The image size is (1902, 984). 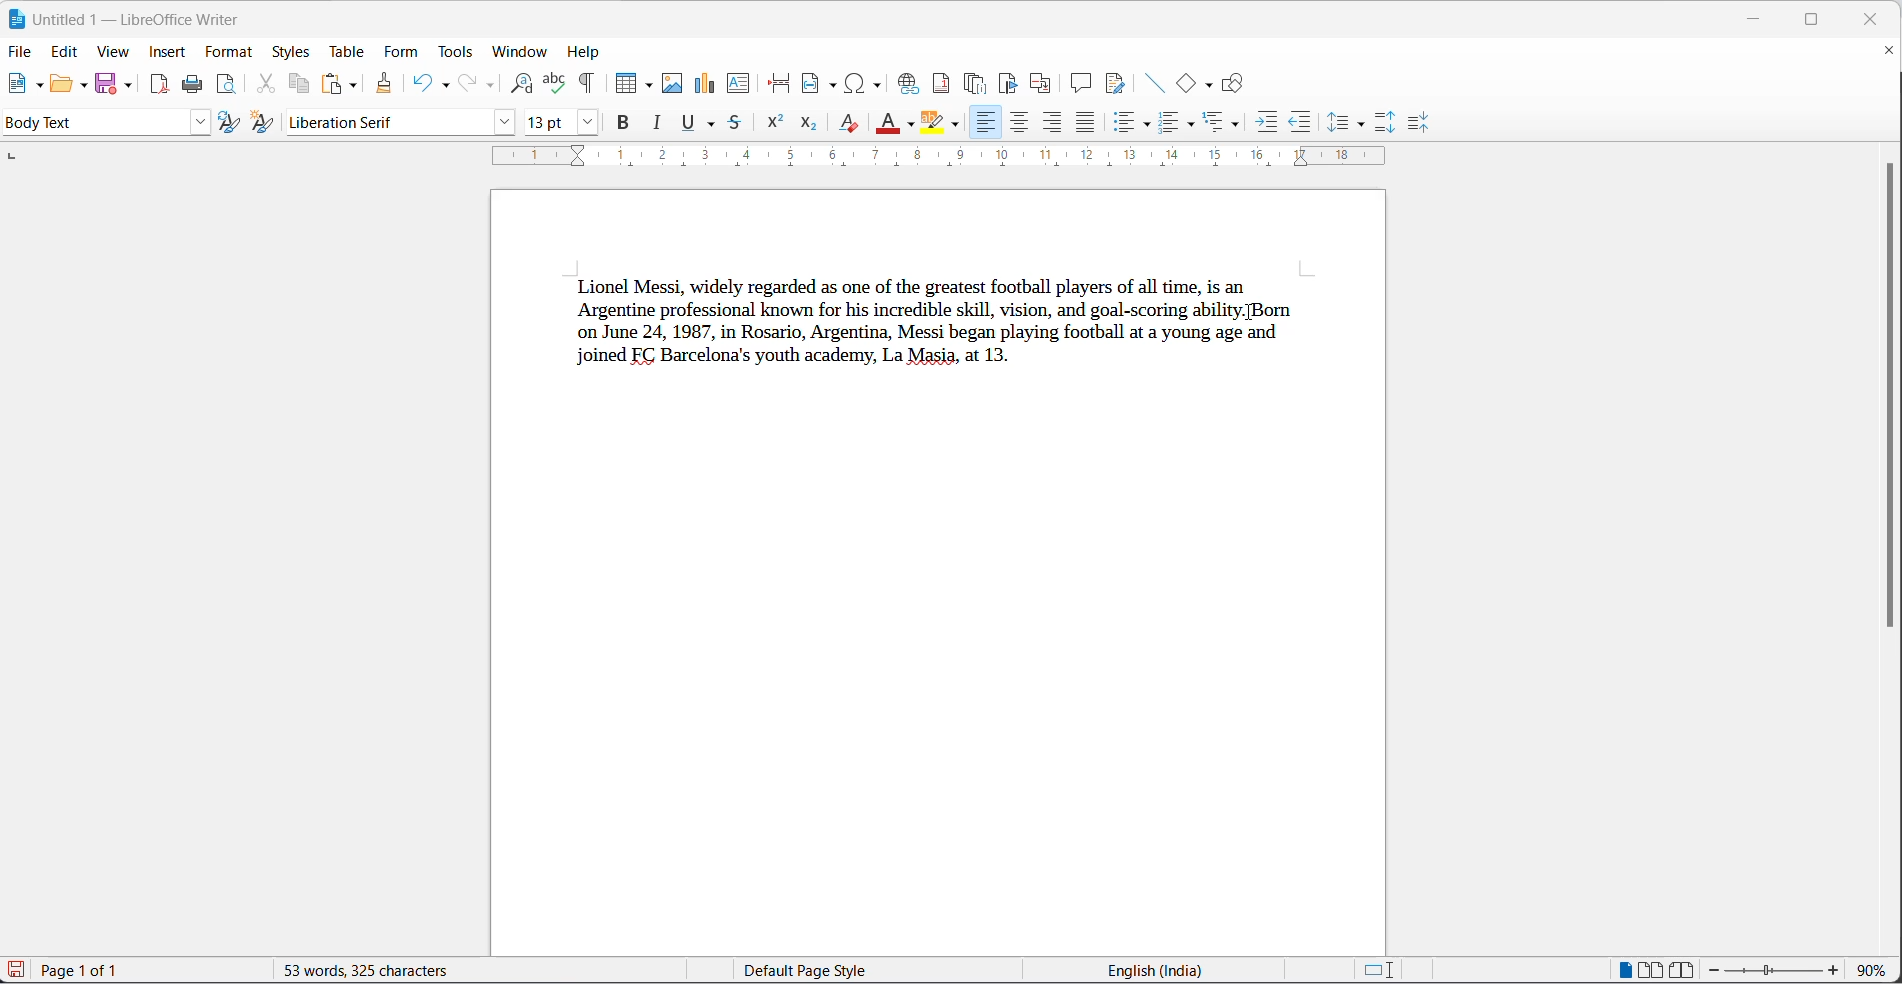 What do you see at coordinates (1888, 399) in the screenshot?
I see `scrollbar` at bounding box center [1888, 399].